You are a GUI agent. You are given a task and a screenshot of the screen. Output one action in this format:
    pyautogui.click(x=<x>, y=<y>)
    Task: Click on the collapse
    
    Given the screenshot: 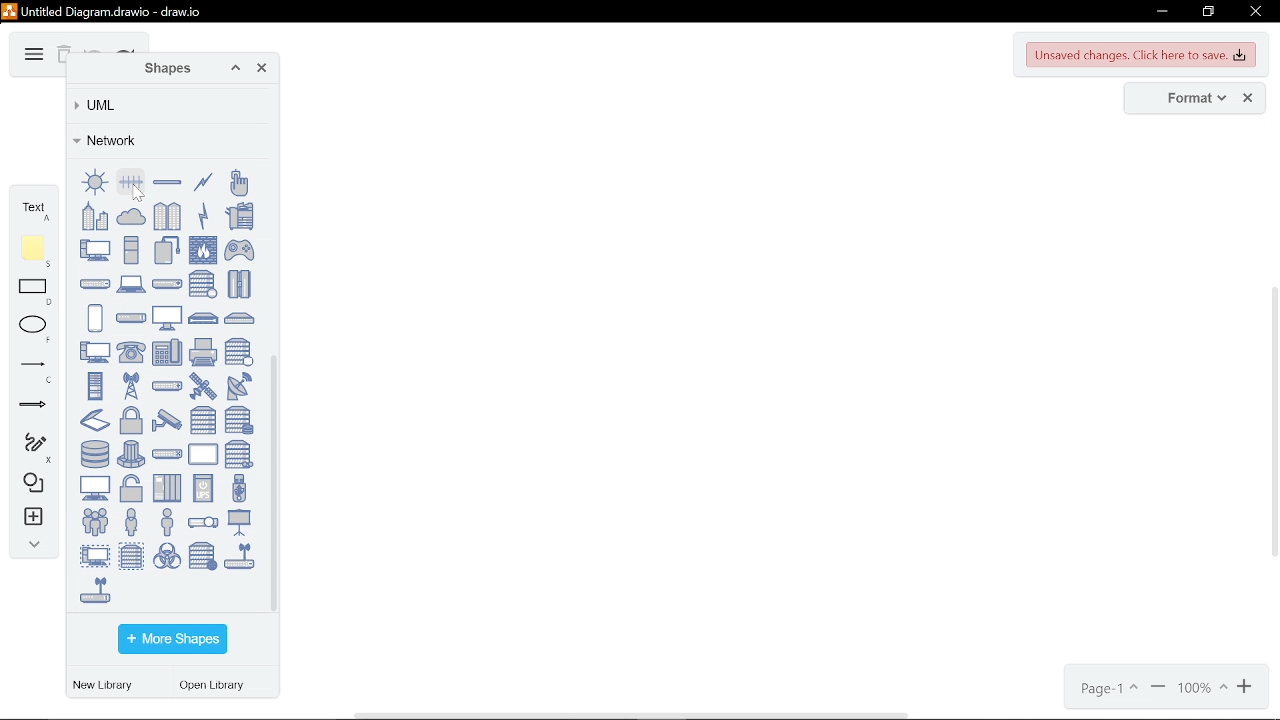 What is the action you would take?
    pyautogui.click(x=30, y=547)
    